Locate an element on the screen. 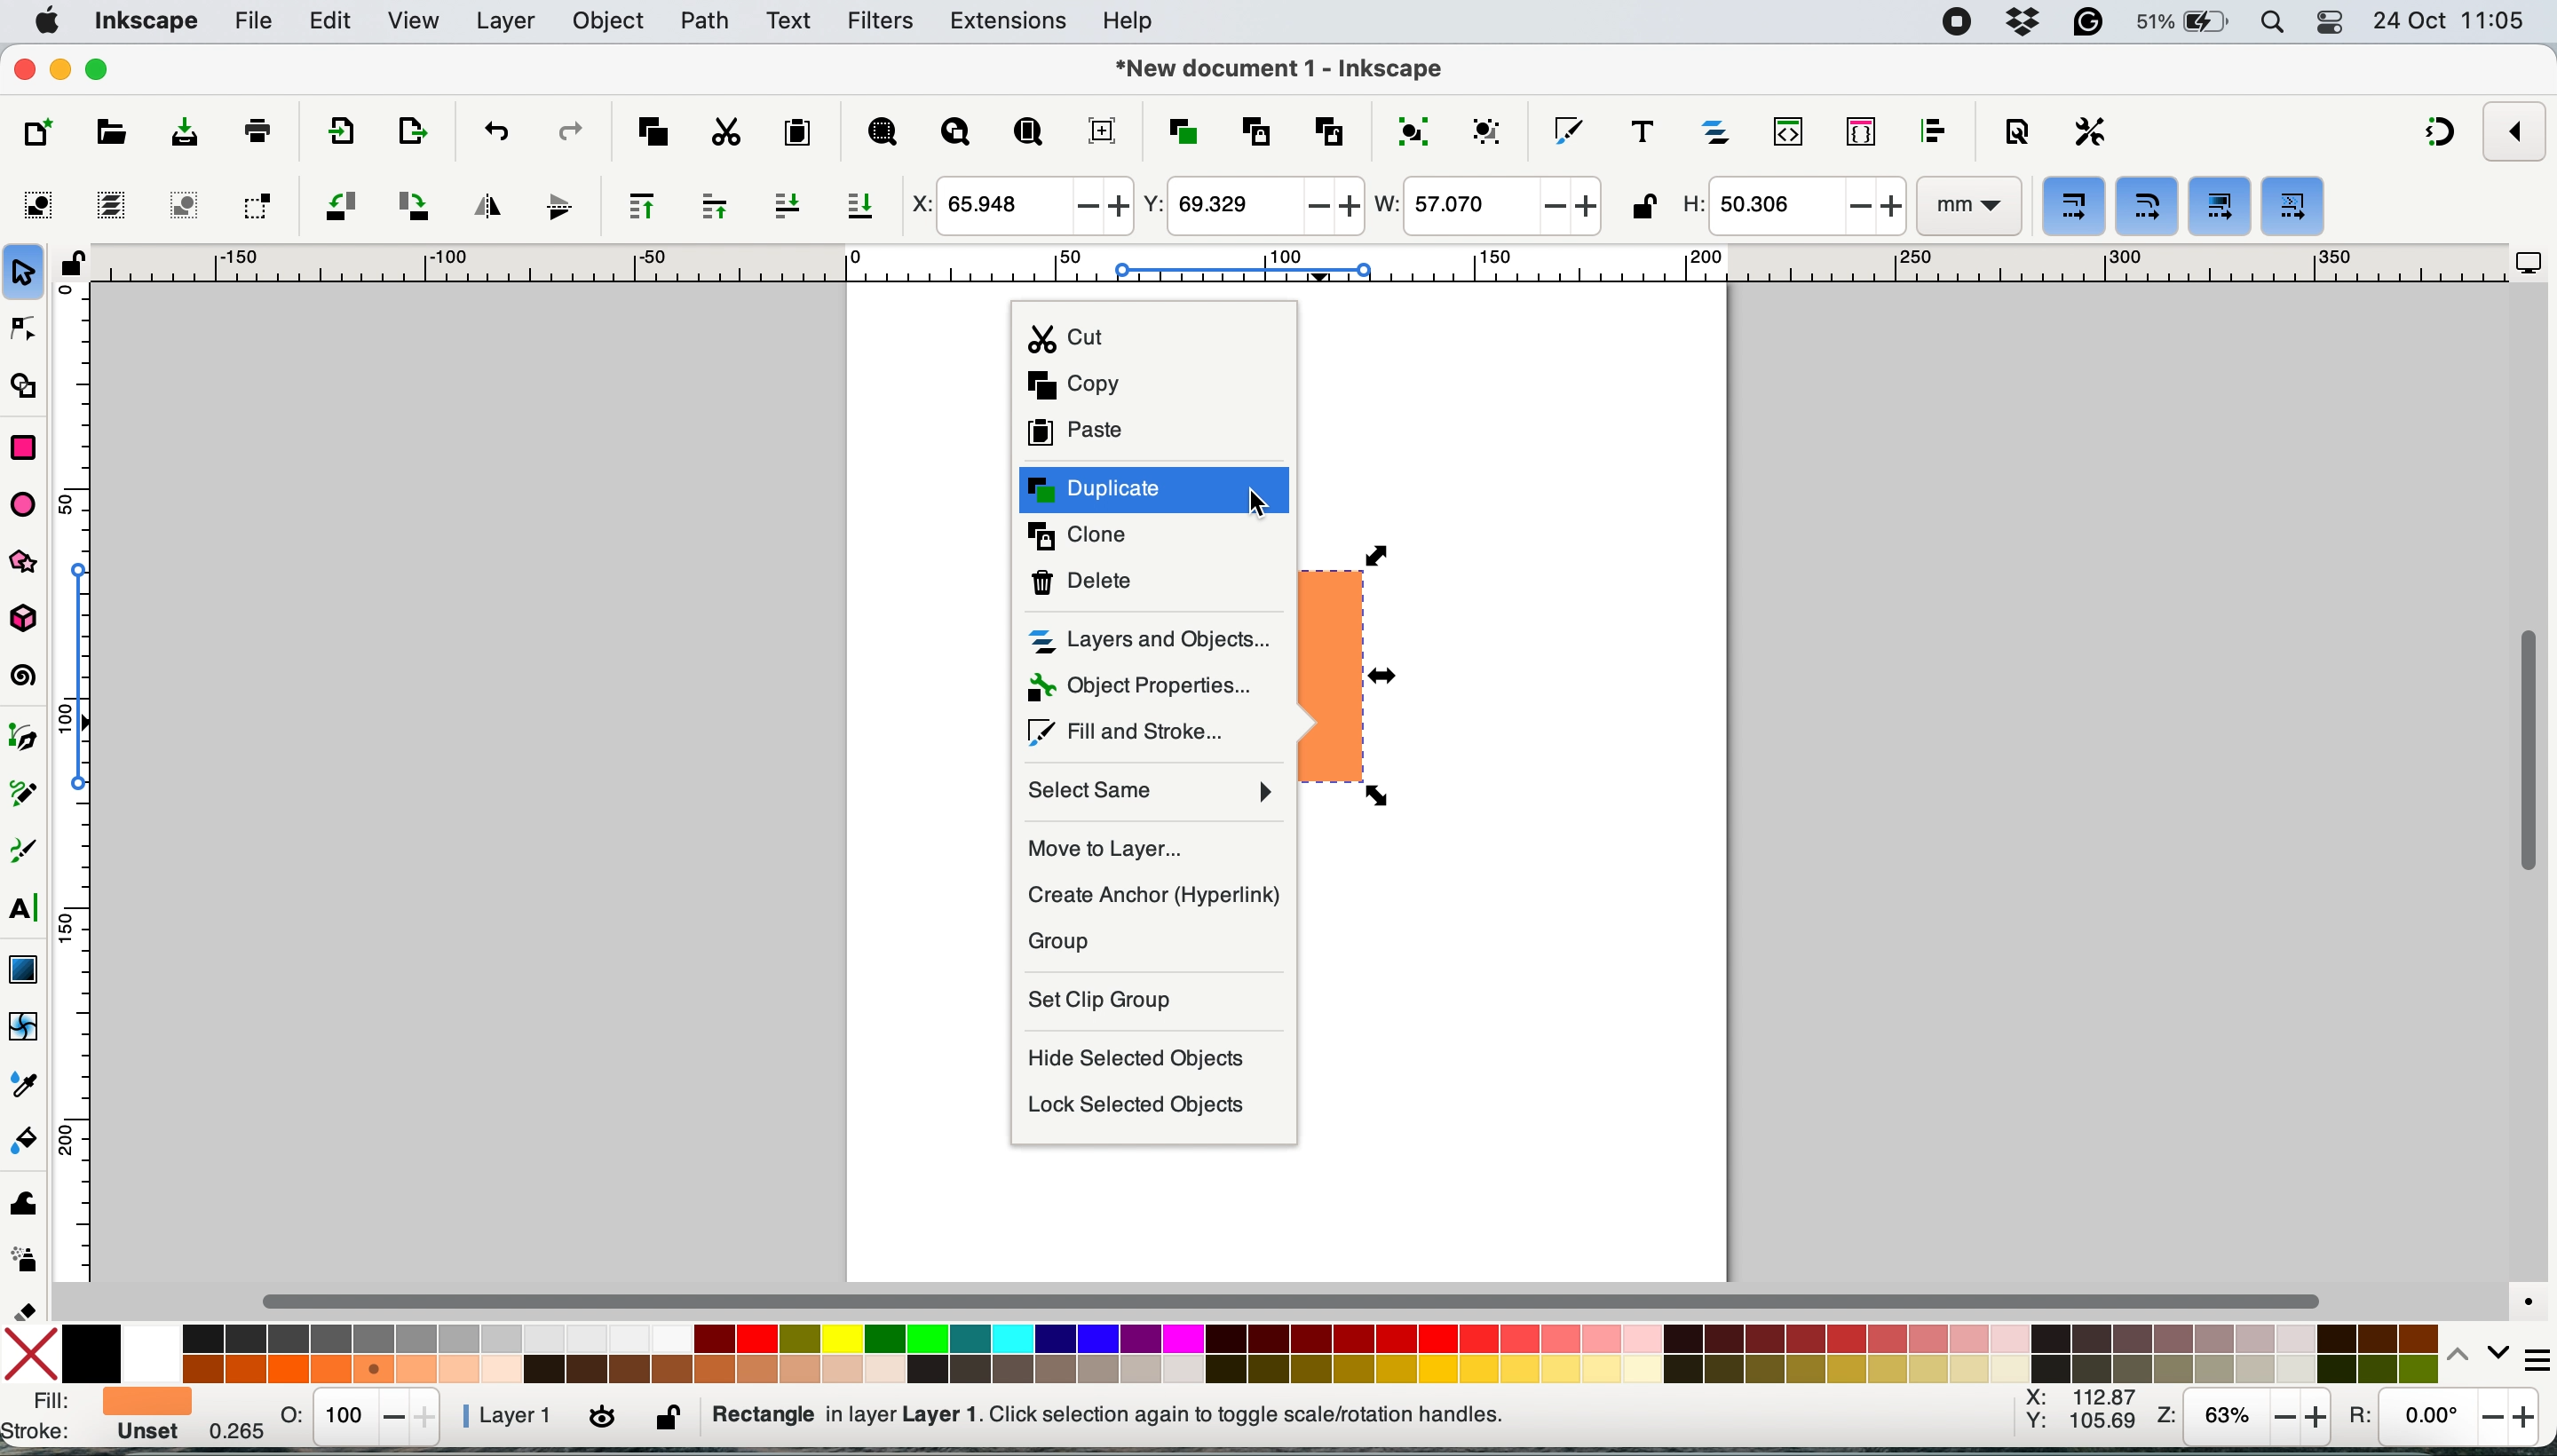 The height and width of the screenshot is (1456, 2557). zoom drawing is located at coordinates (956, 135).